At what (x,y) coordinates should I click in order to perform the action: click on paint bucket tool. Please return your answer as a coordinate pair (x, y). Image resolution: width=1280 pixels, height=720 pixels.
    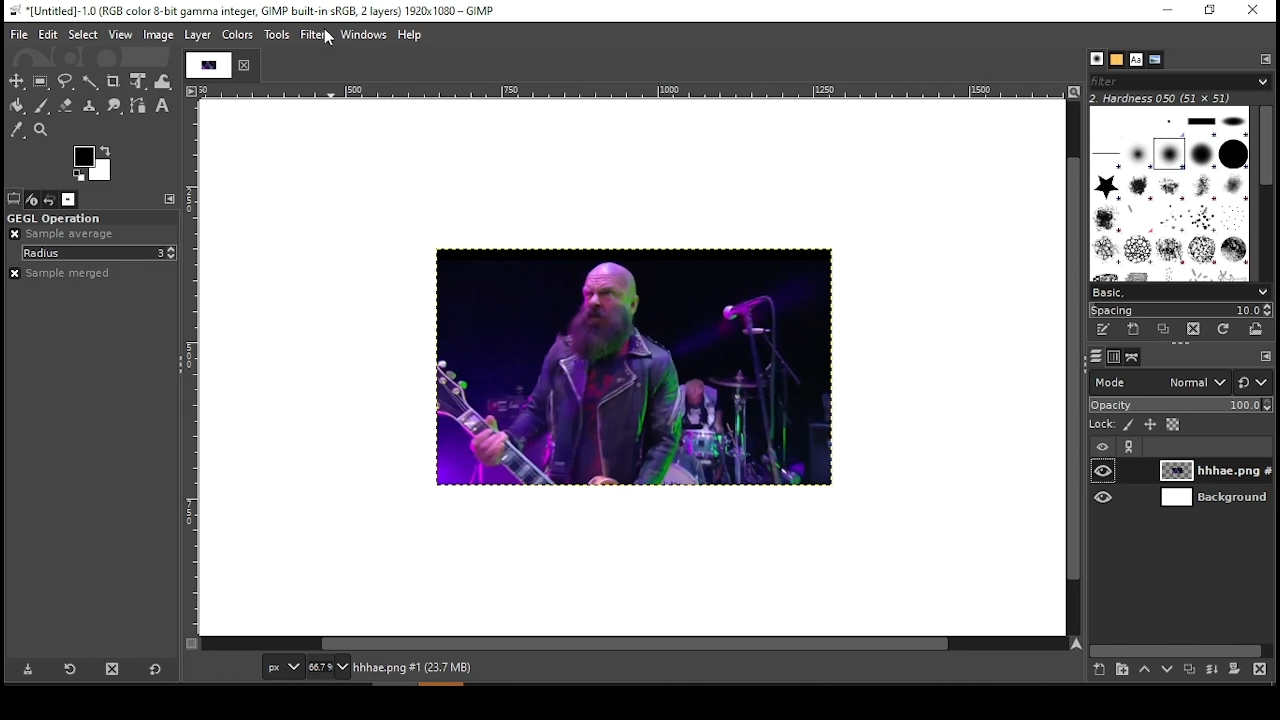
    Looking at the image, I should click on (16, 105).